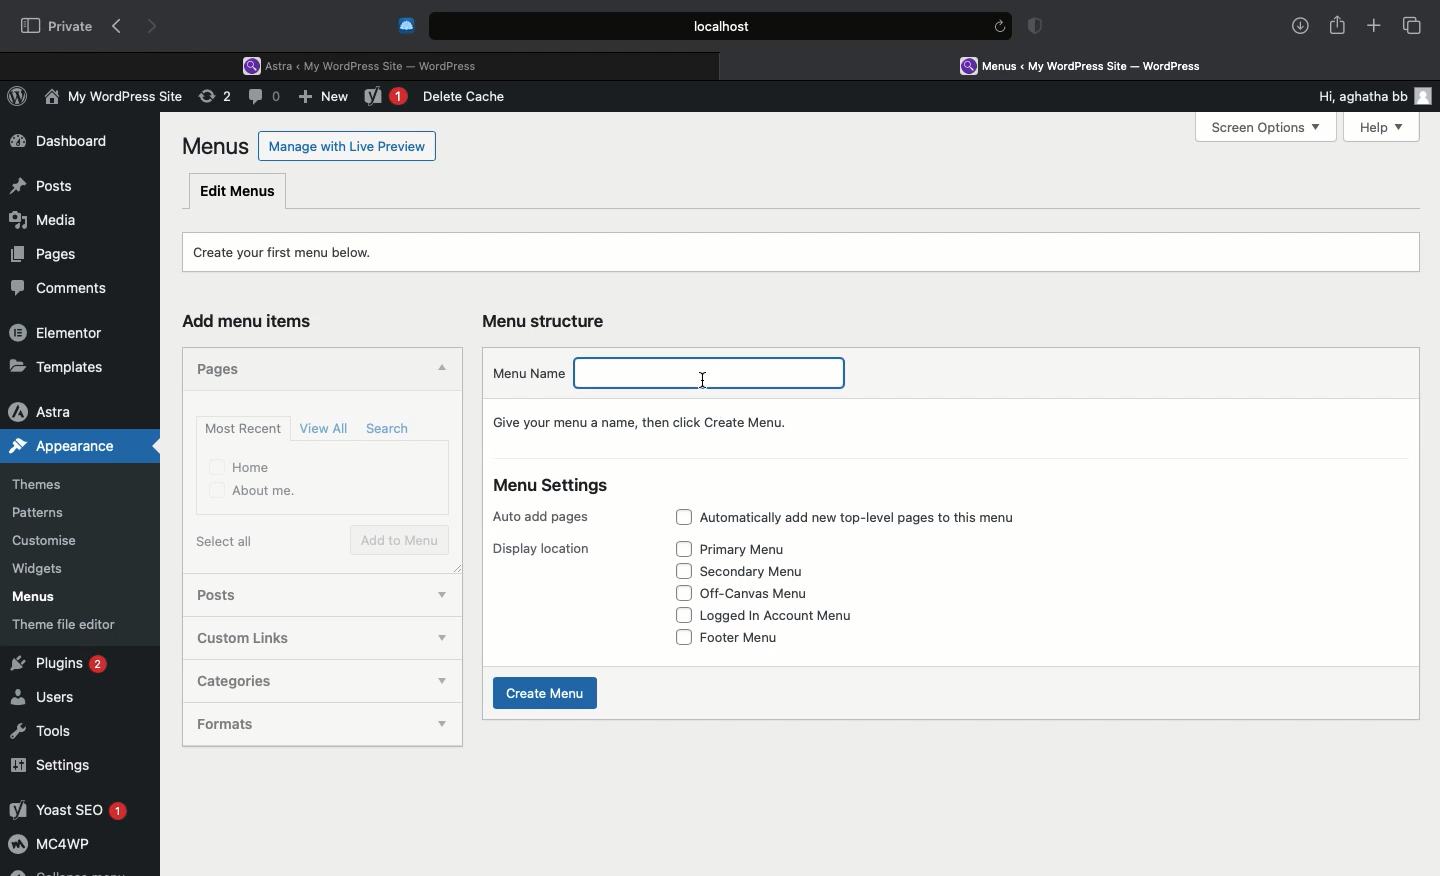  Describe the element at coordinates (541, 549) in the screenshot. I see `Display location` at that location.